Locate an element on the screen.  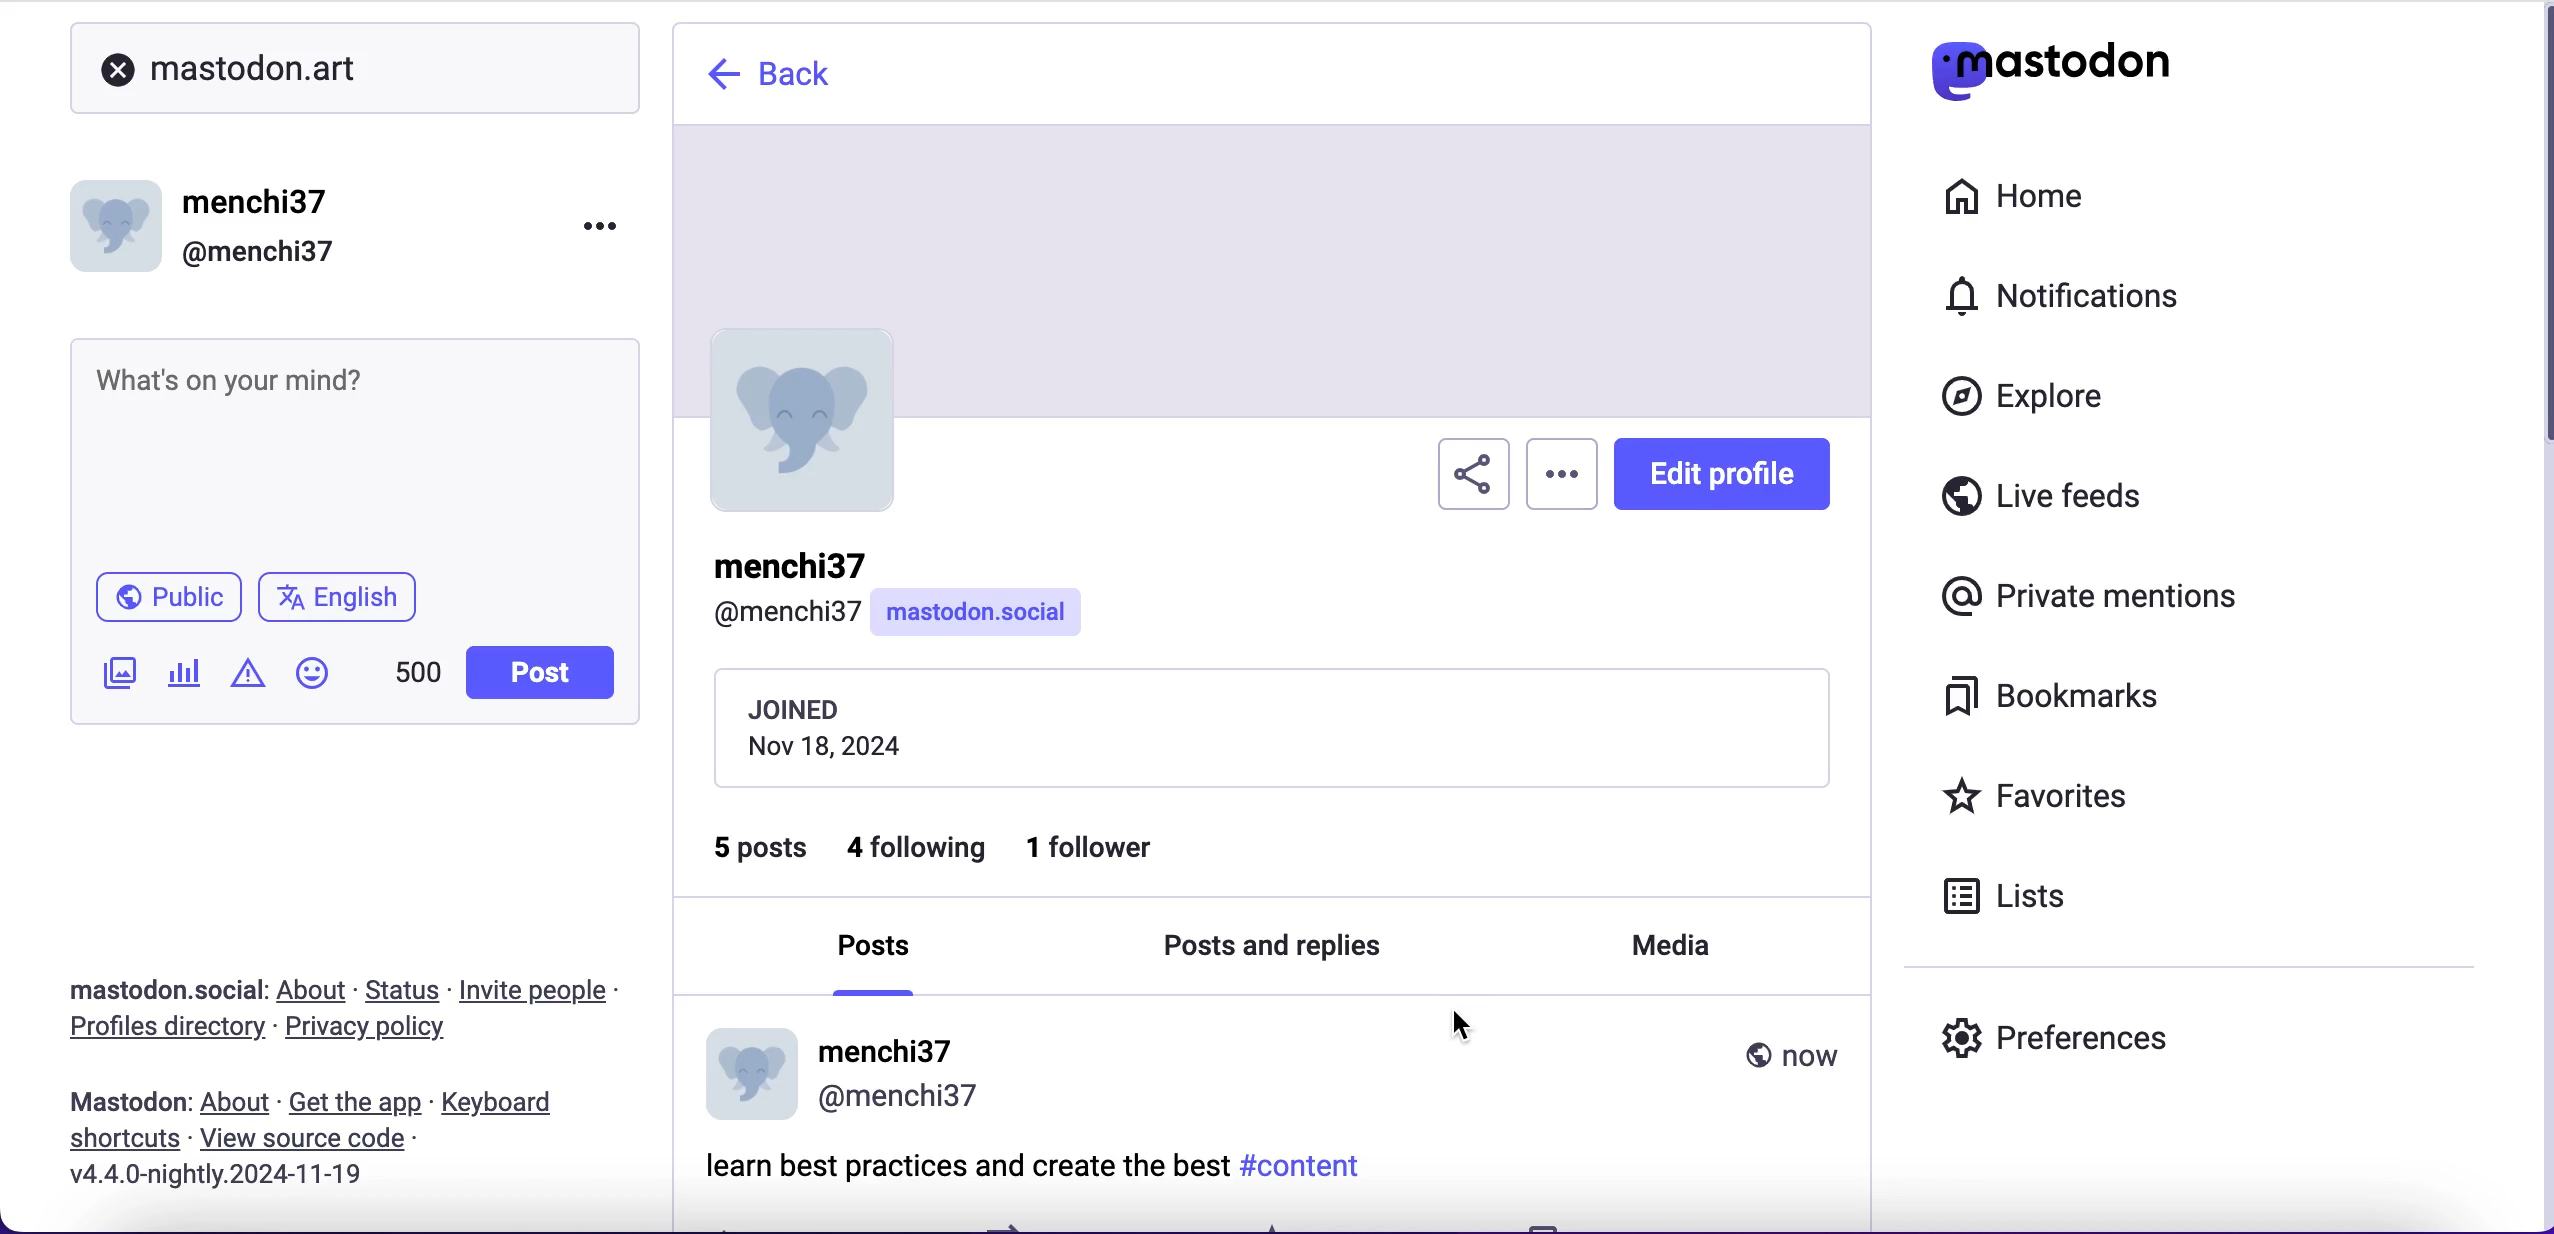
mastodon.social is located at coordinates (994, 612).